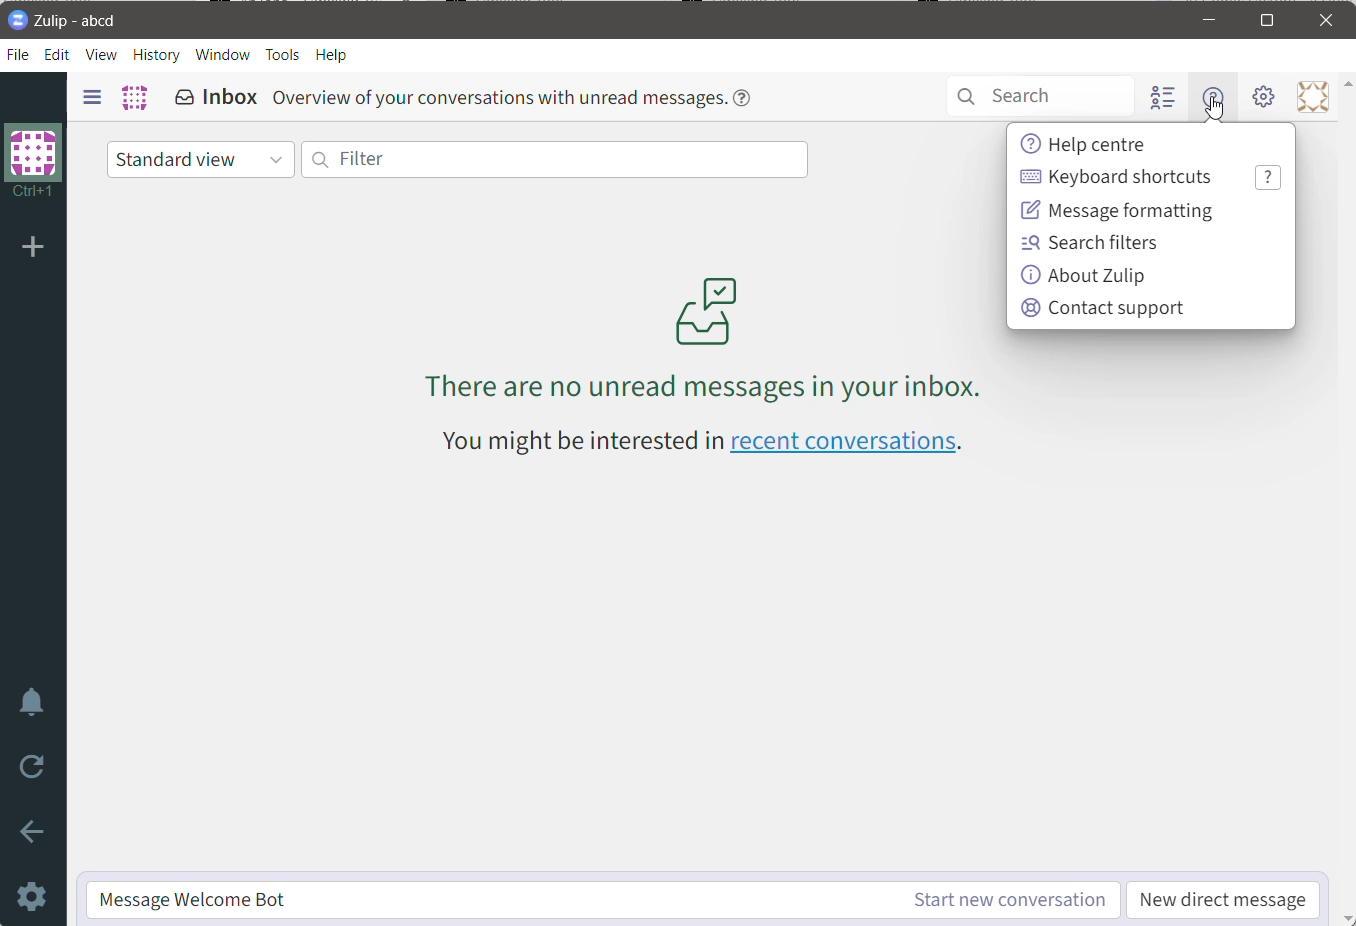 Image resolution: width=1356 pixels, height=926 pixels. Describe the element at coordinates (1348, 499) in the screenshot. I see `Vertical Scroll Bar` at that location.